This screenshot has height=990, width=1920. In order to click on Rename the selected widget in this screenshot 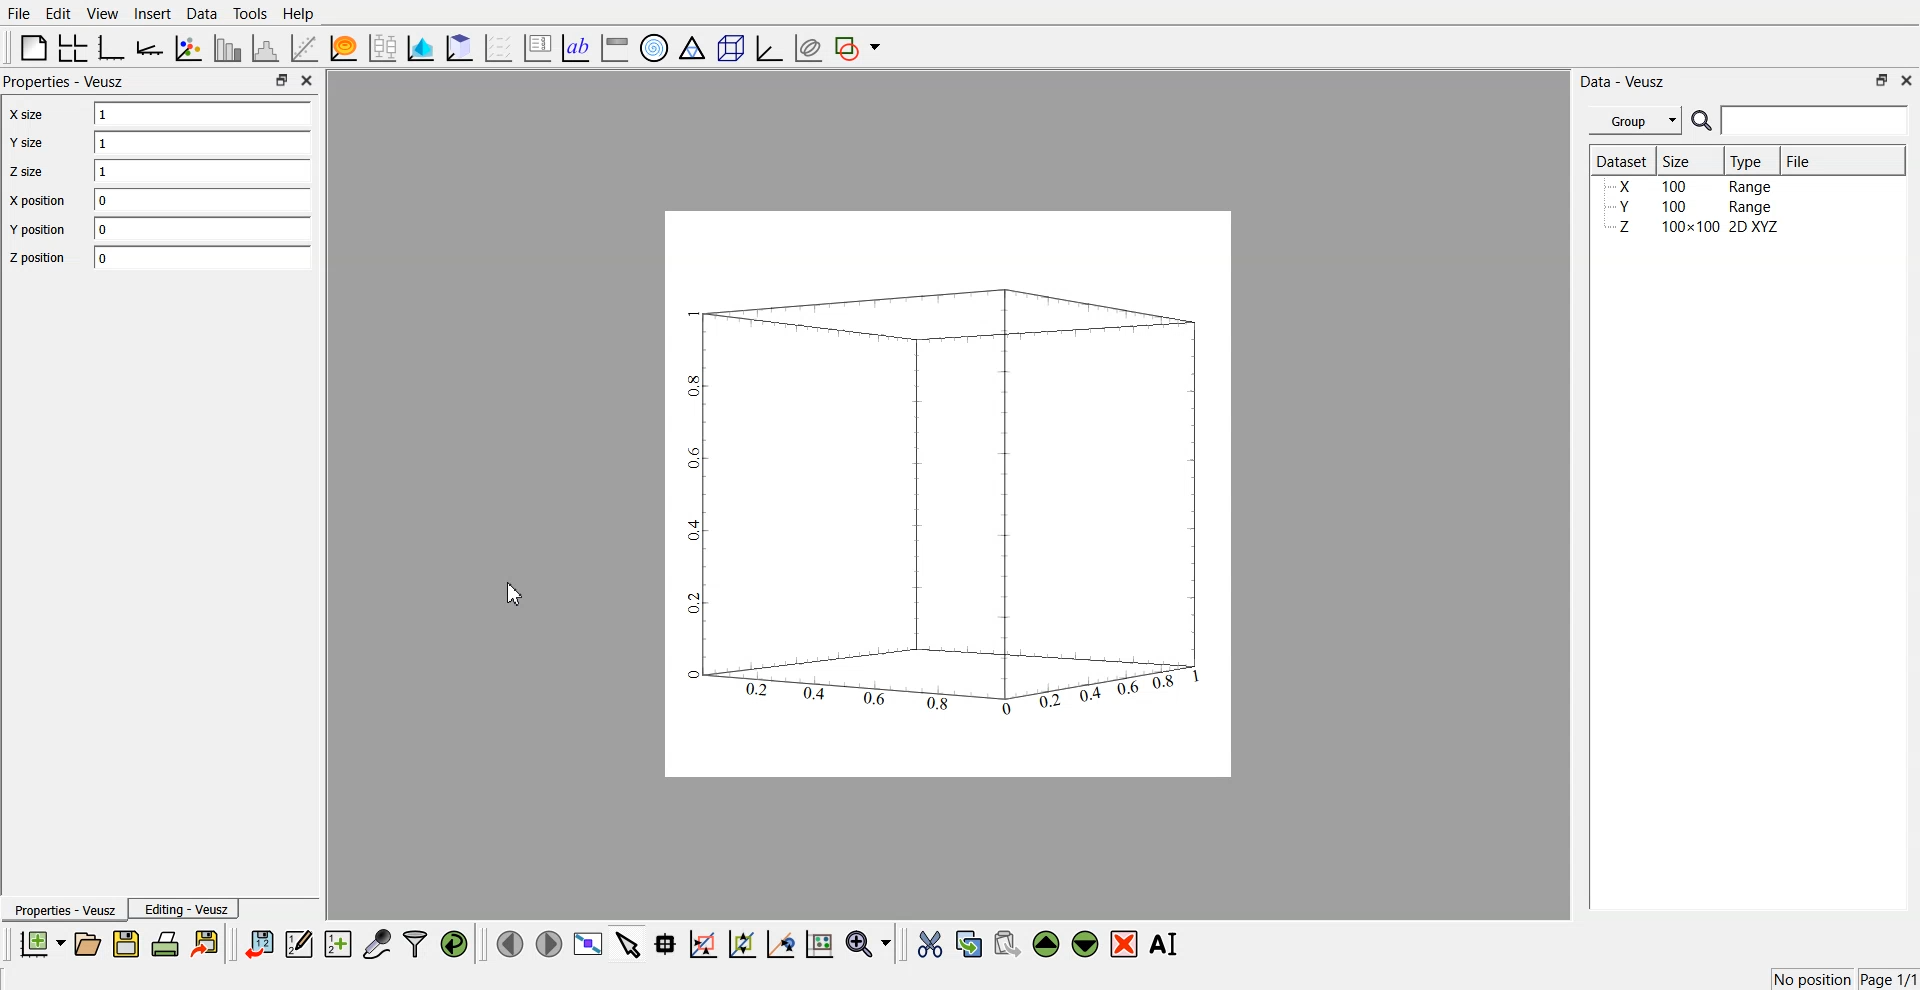, I will do `click(1166, 944)`.